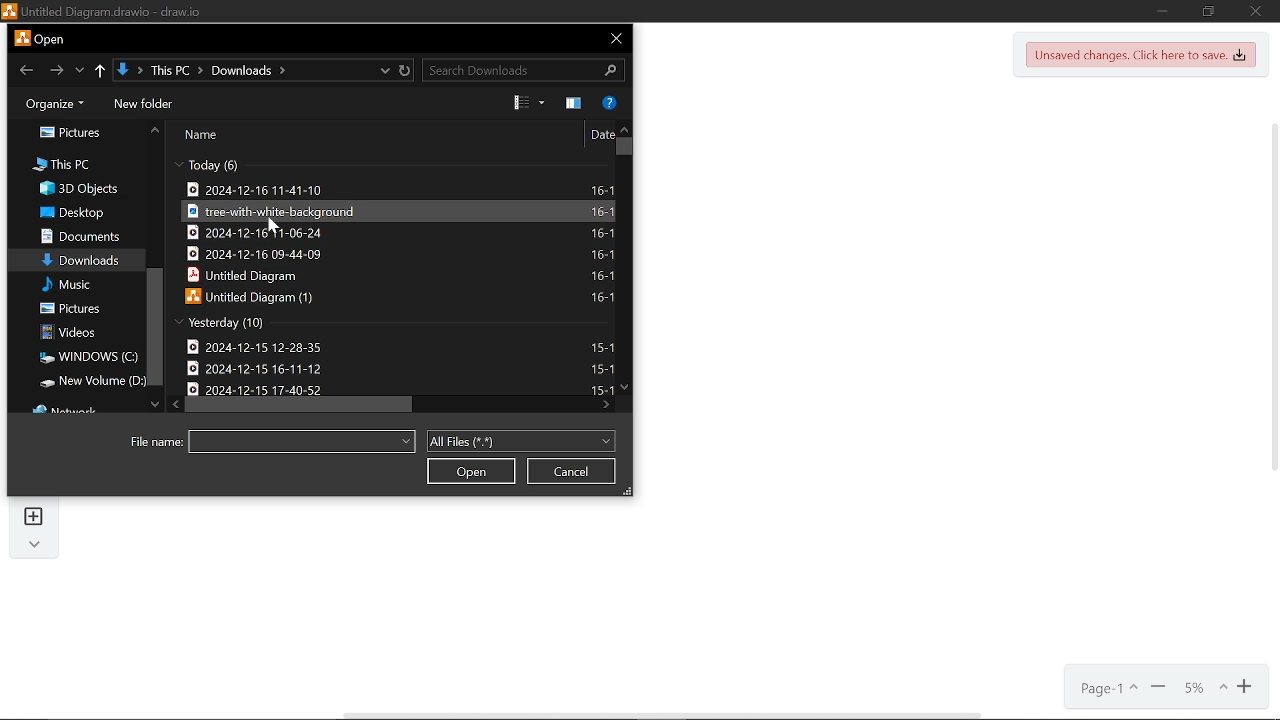 Image resolution: width=1280 pixels, height=720 pixels. Describe the element at coordinates (402, 189) in the screenshot. I see `File titled "2024-12-16 11-41-10"` at that location.